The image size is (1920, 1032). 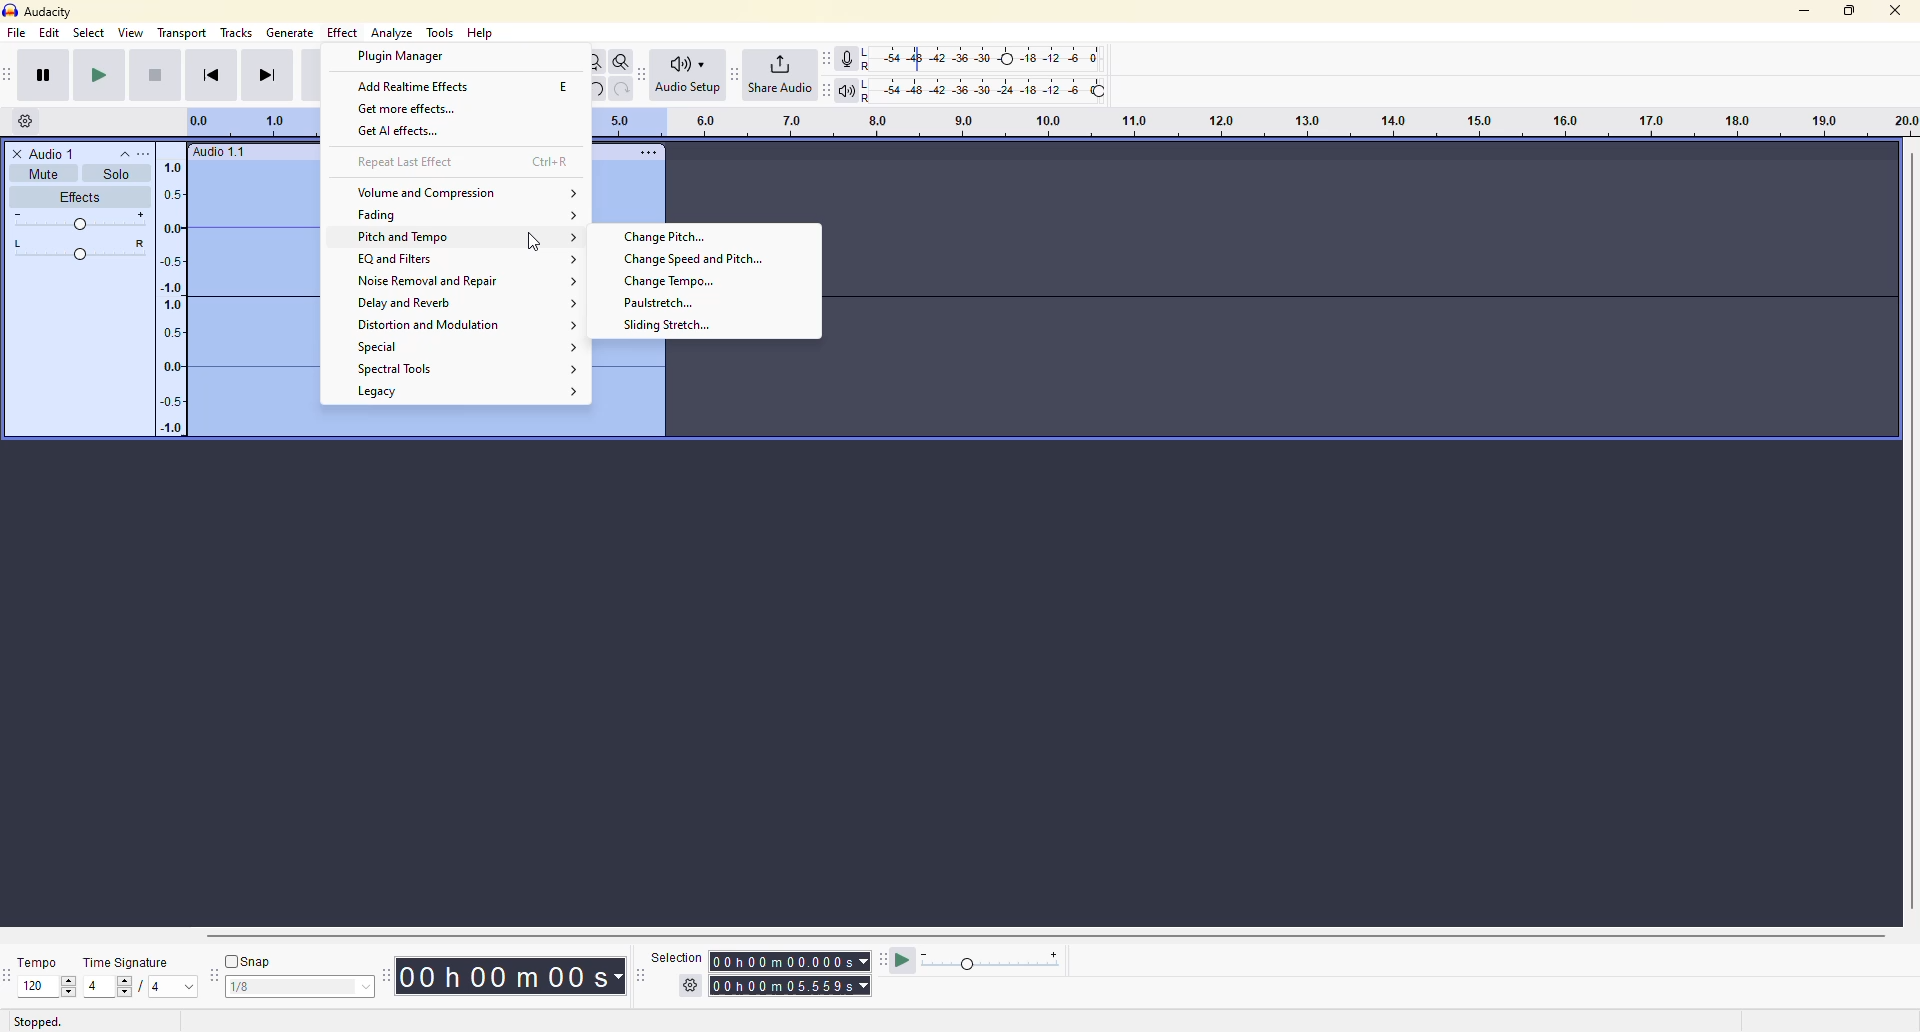 What do you see at coordinates (519, 975) in the screenshot?
I see `time` at bounding box center [519, 975].